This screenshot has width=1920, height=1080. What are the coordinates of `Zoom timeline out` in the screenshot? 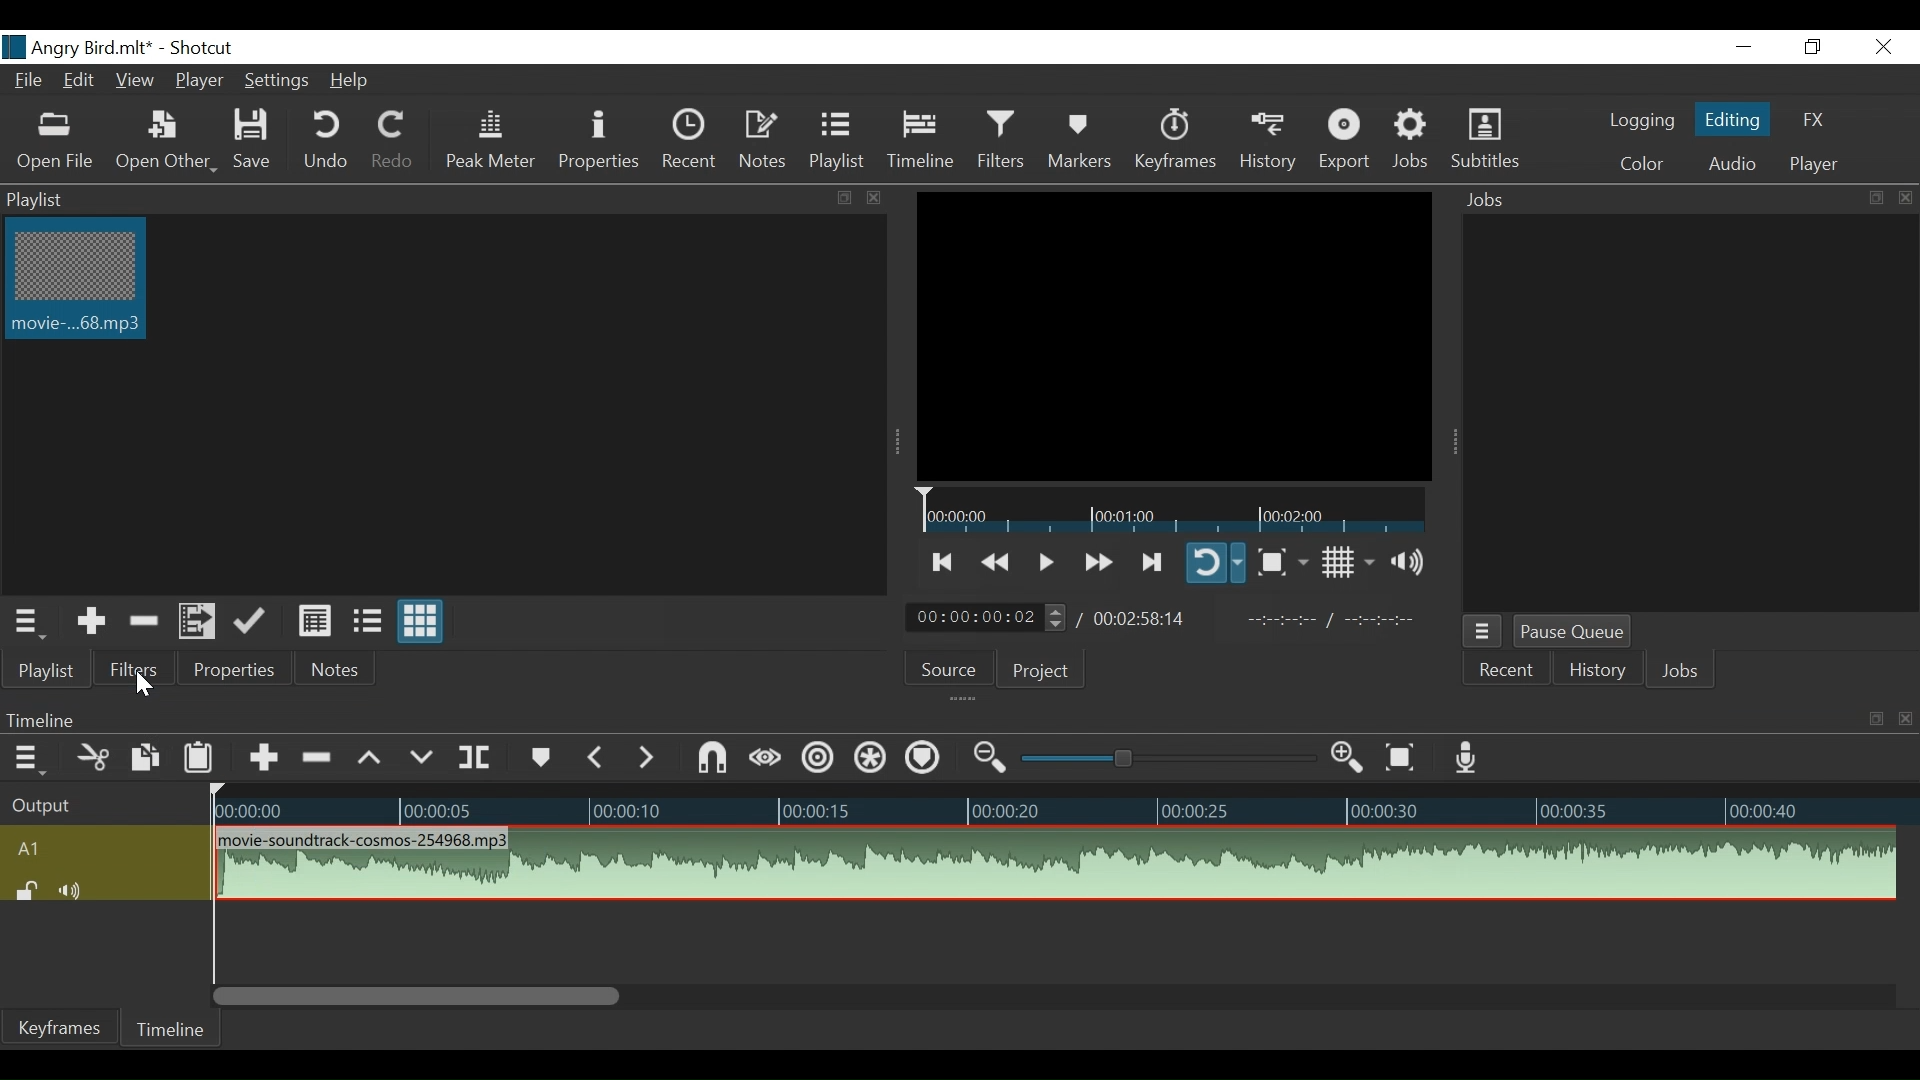 It's located at (987, 760).